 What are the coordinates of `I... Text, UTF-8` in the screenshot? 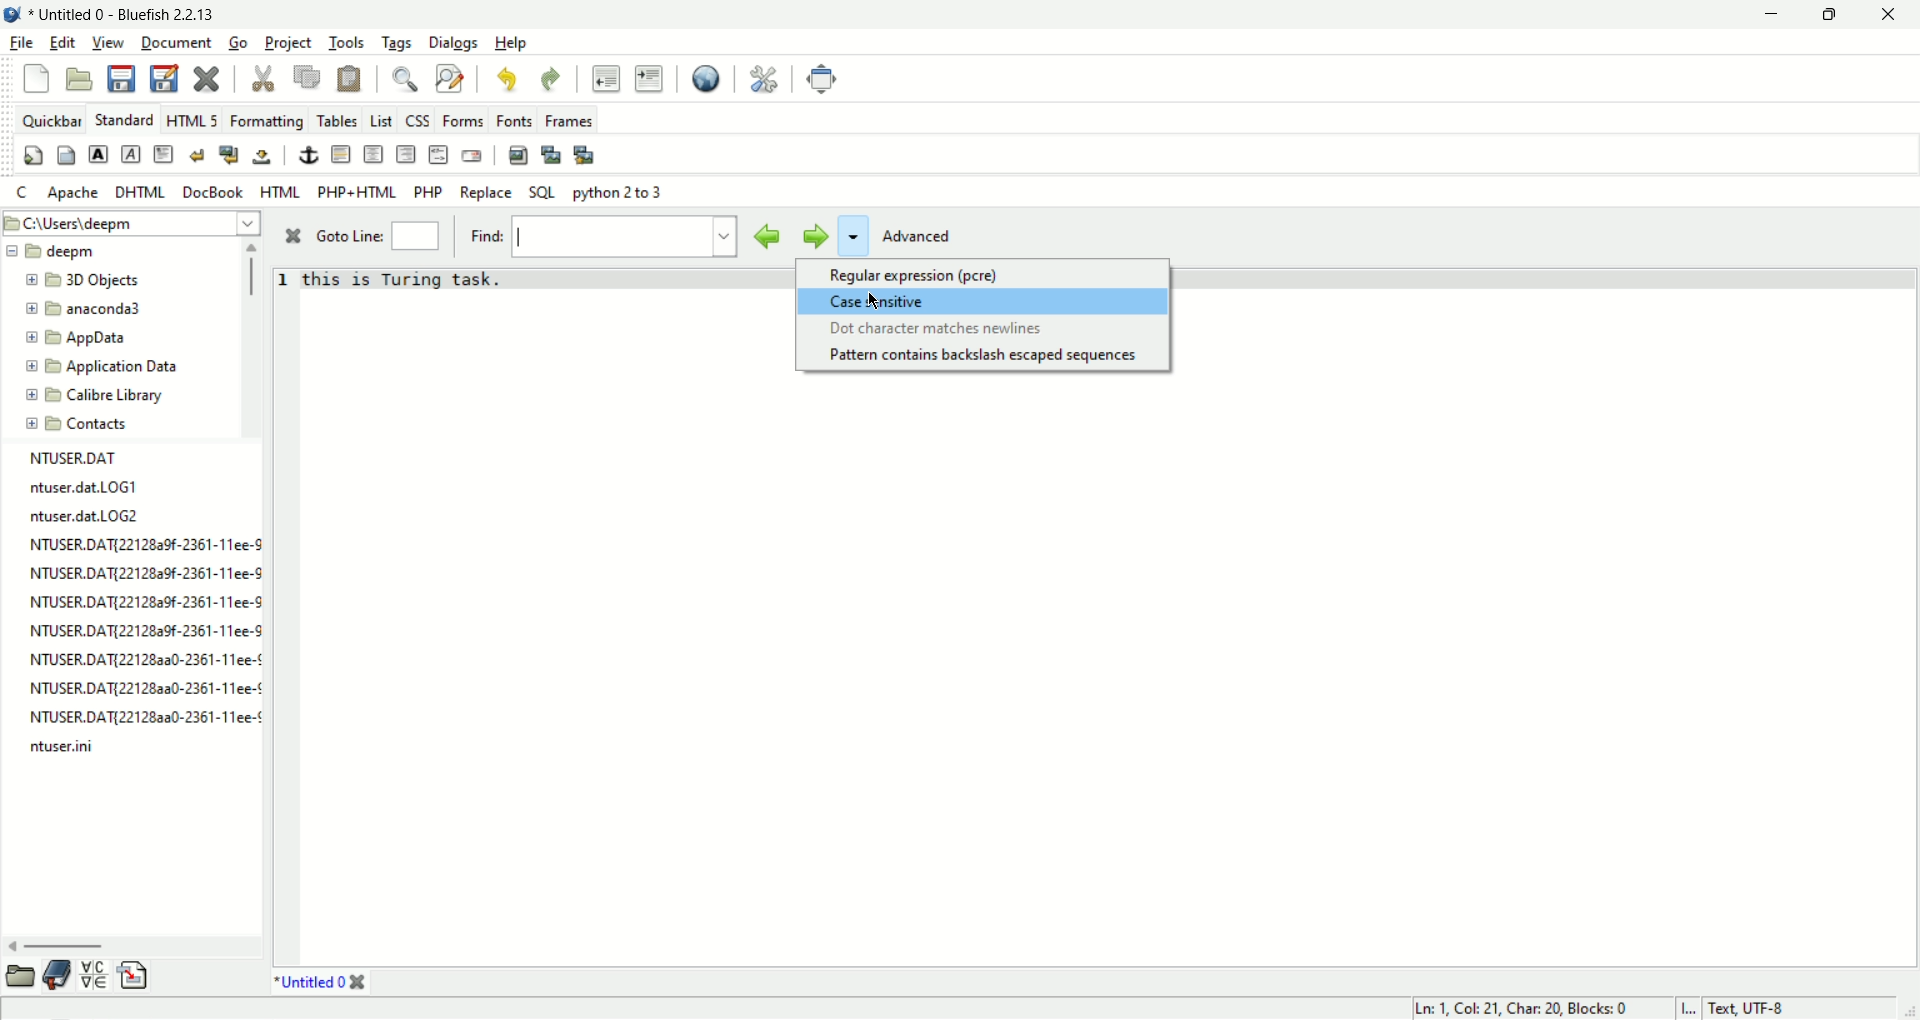 It's located at (1734, 1006).